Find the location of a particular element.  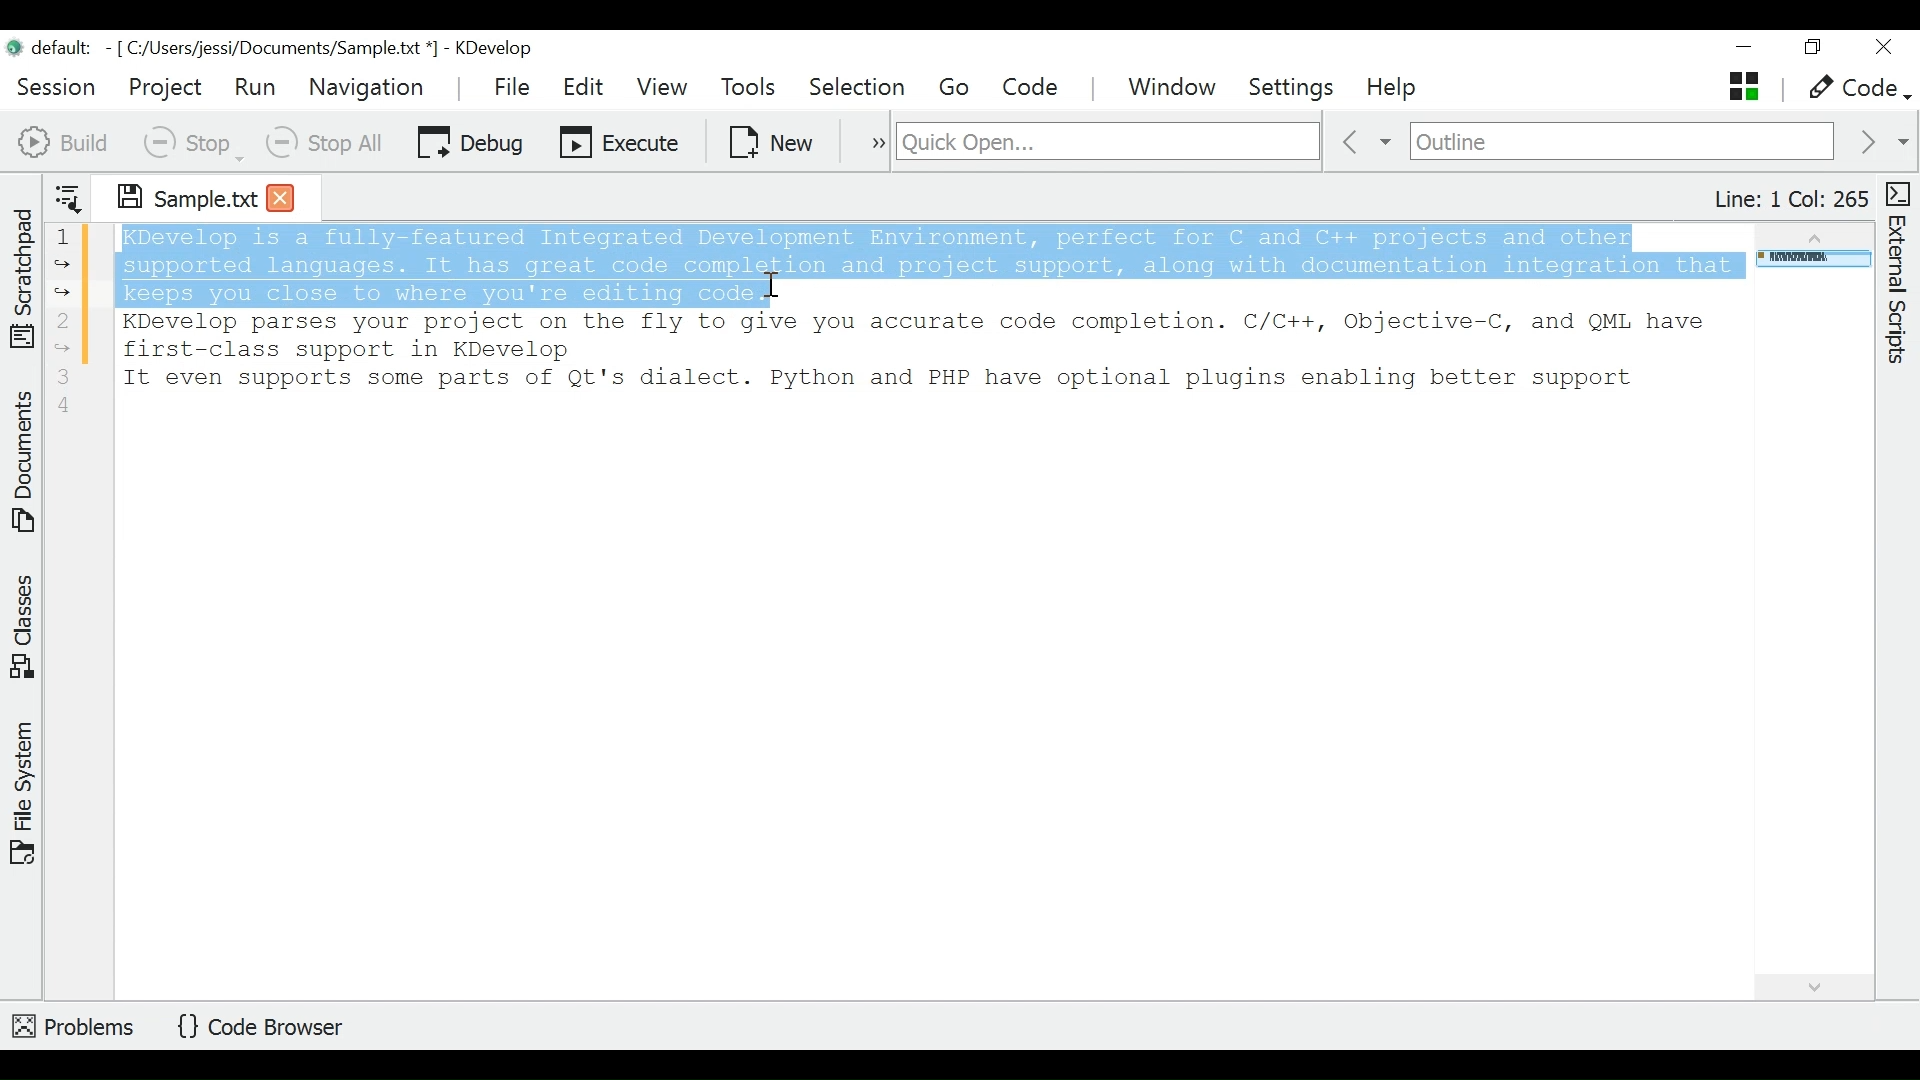

Show sorted list is located at coordinates (68, 194).